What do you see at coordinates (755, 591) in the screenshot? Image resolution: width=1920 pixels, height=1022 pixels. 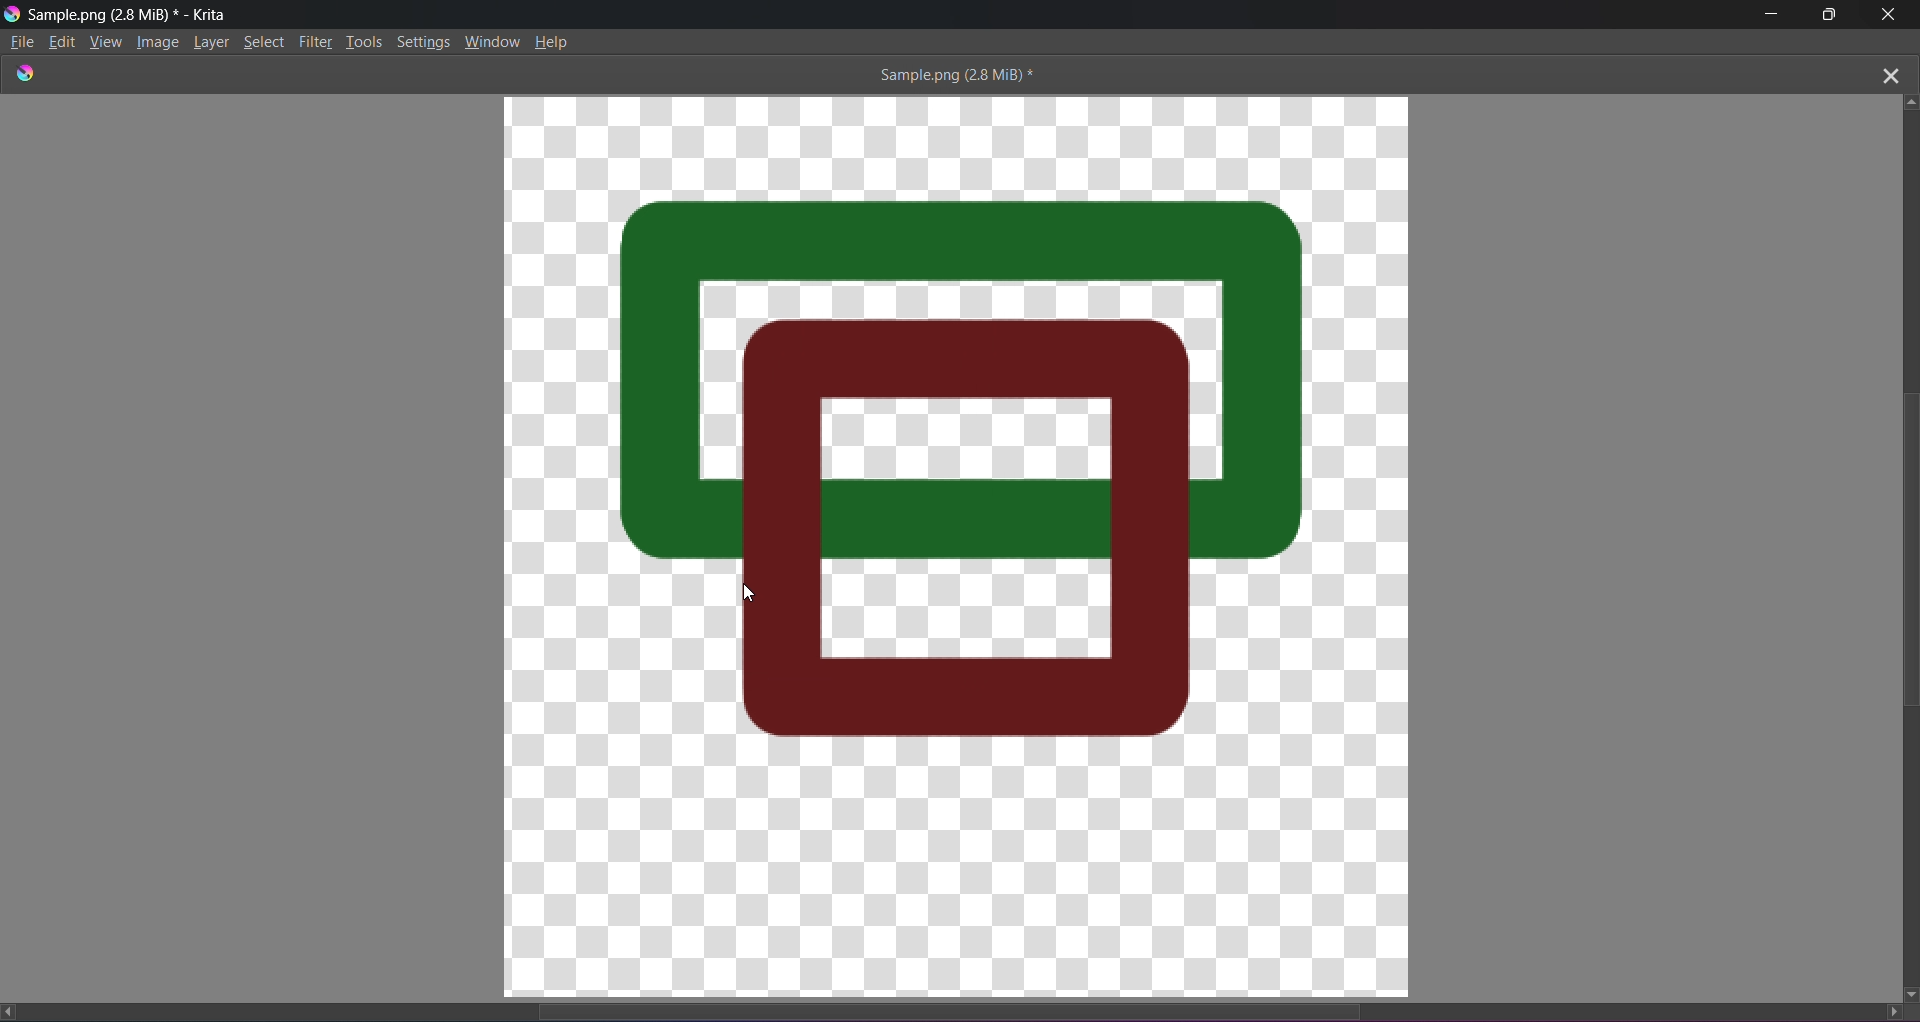 I see `Cursor` at bounding box center [755, 591].